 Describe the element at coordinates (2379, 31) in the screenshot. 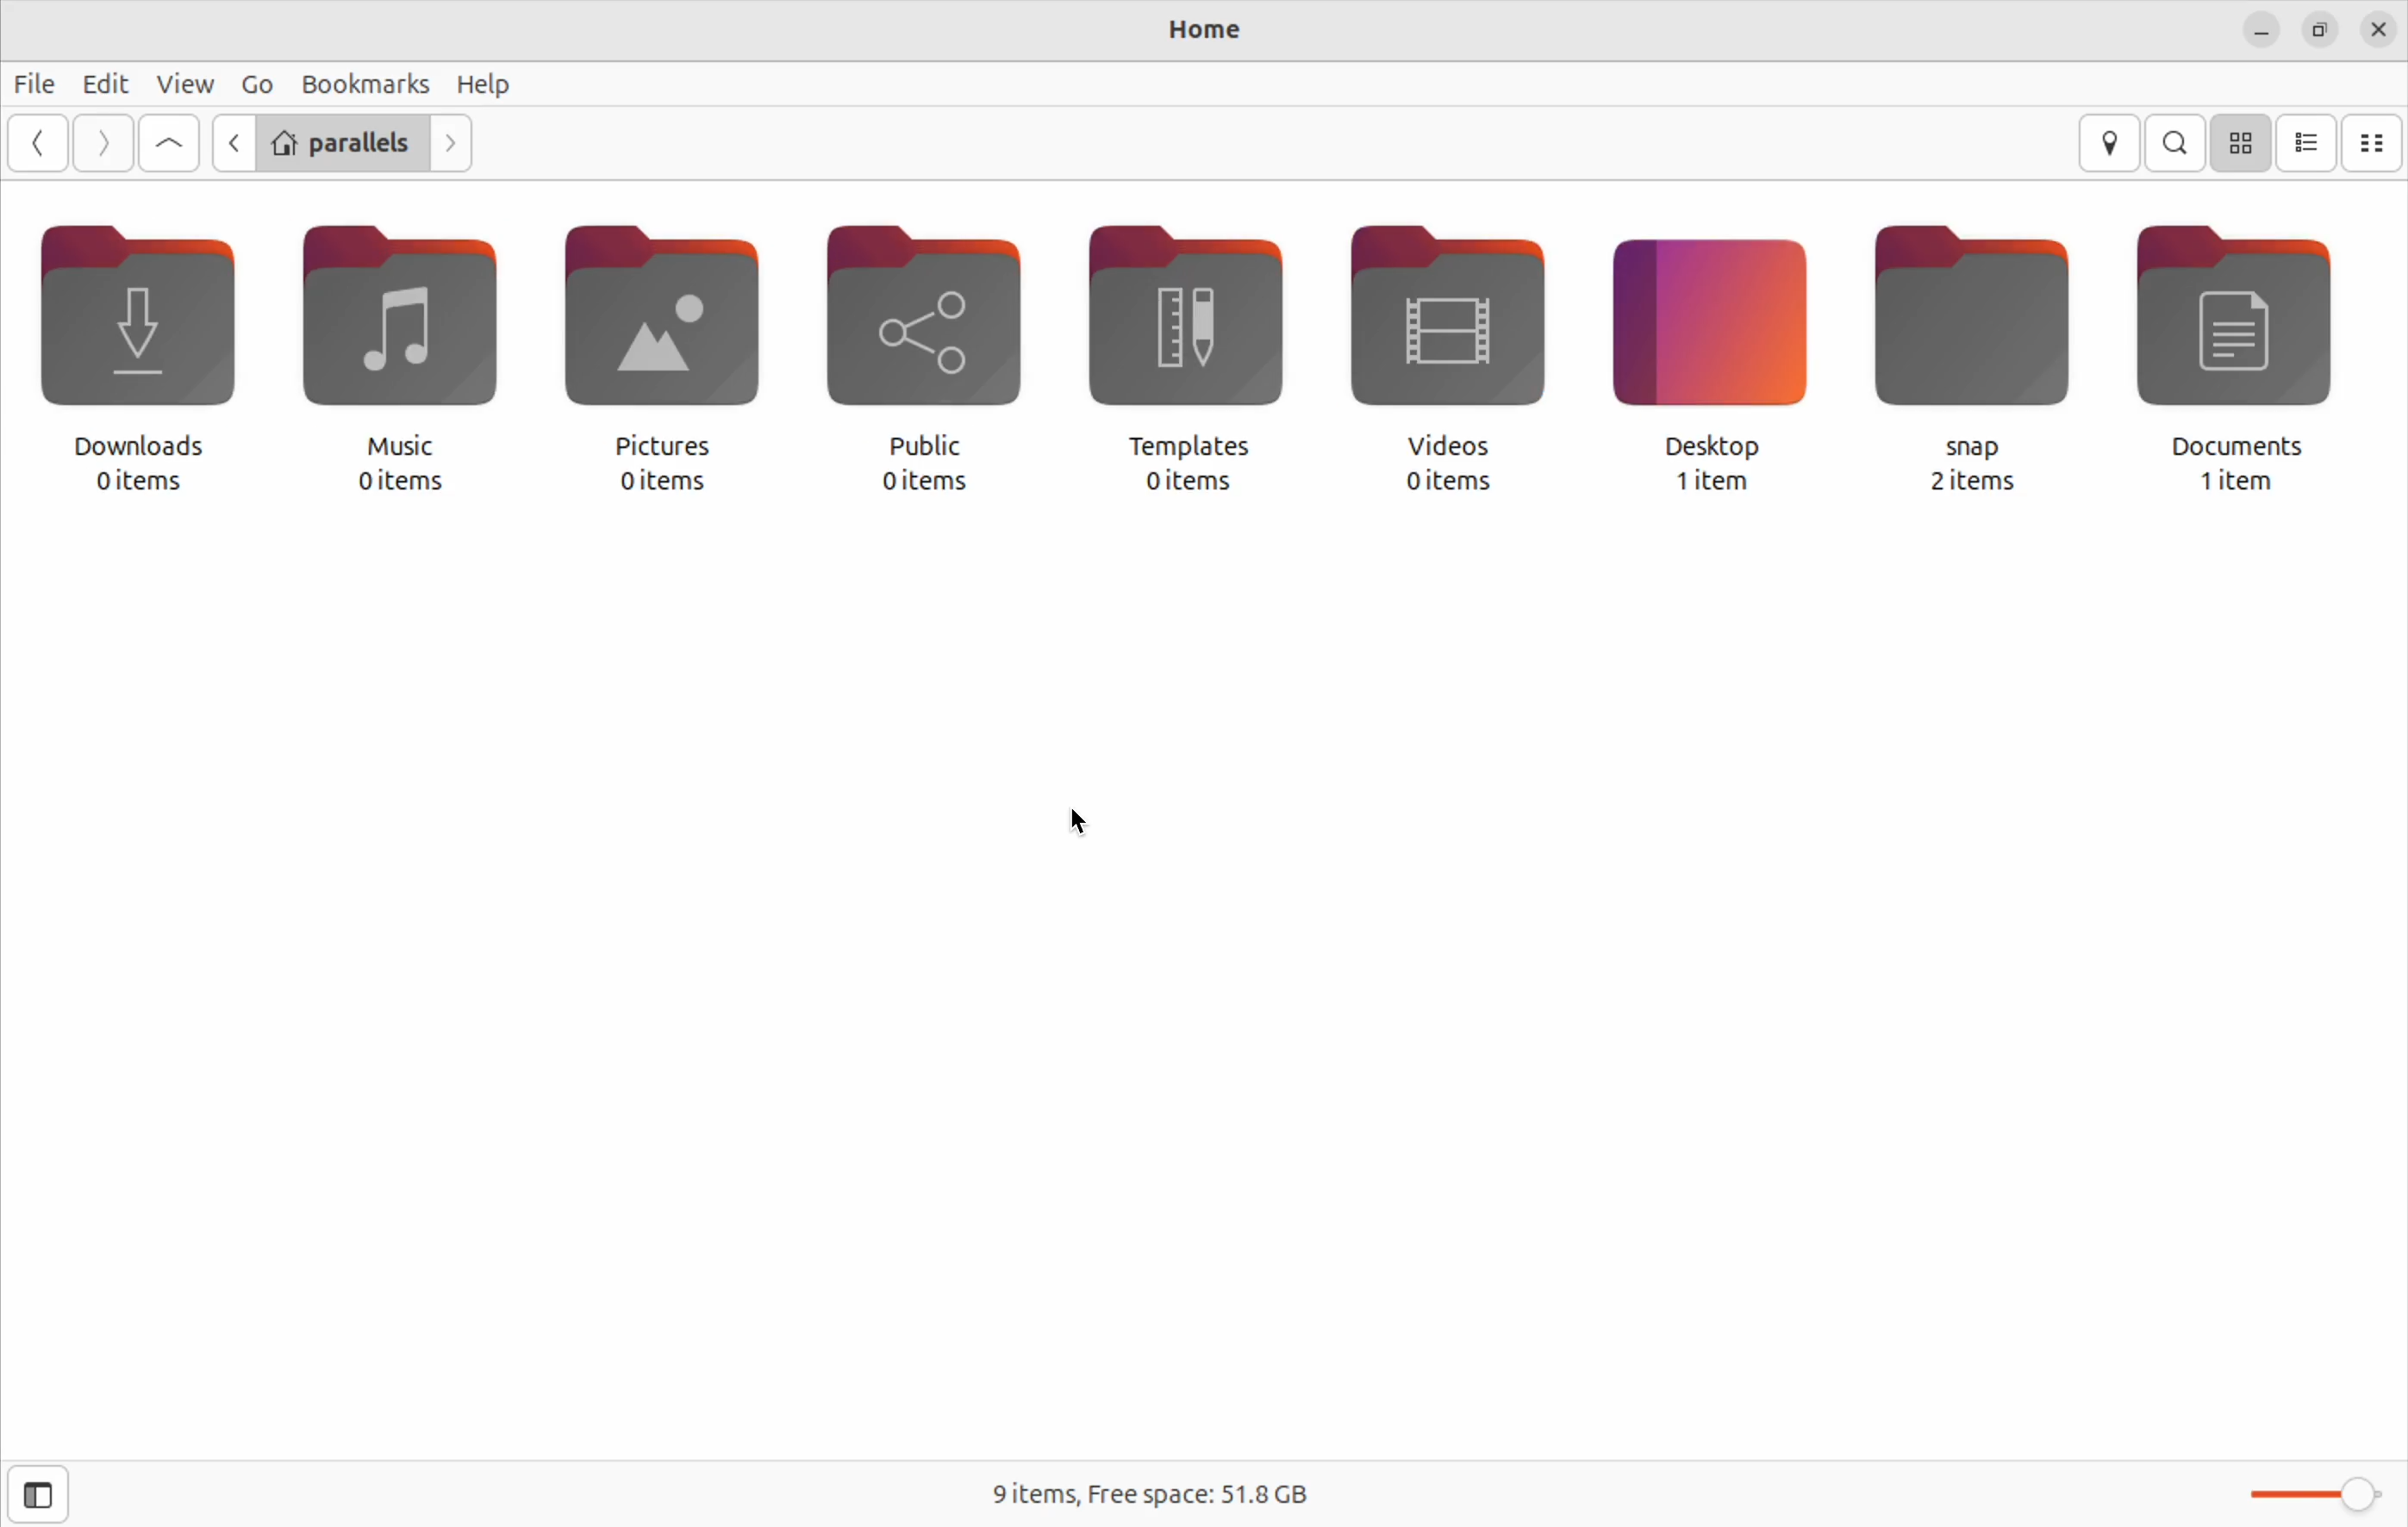

I see `close` at that location.